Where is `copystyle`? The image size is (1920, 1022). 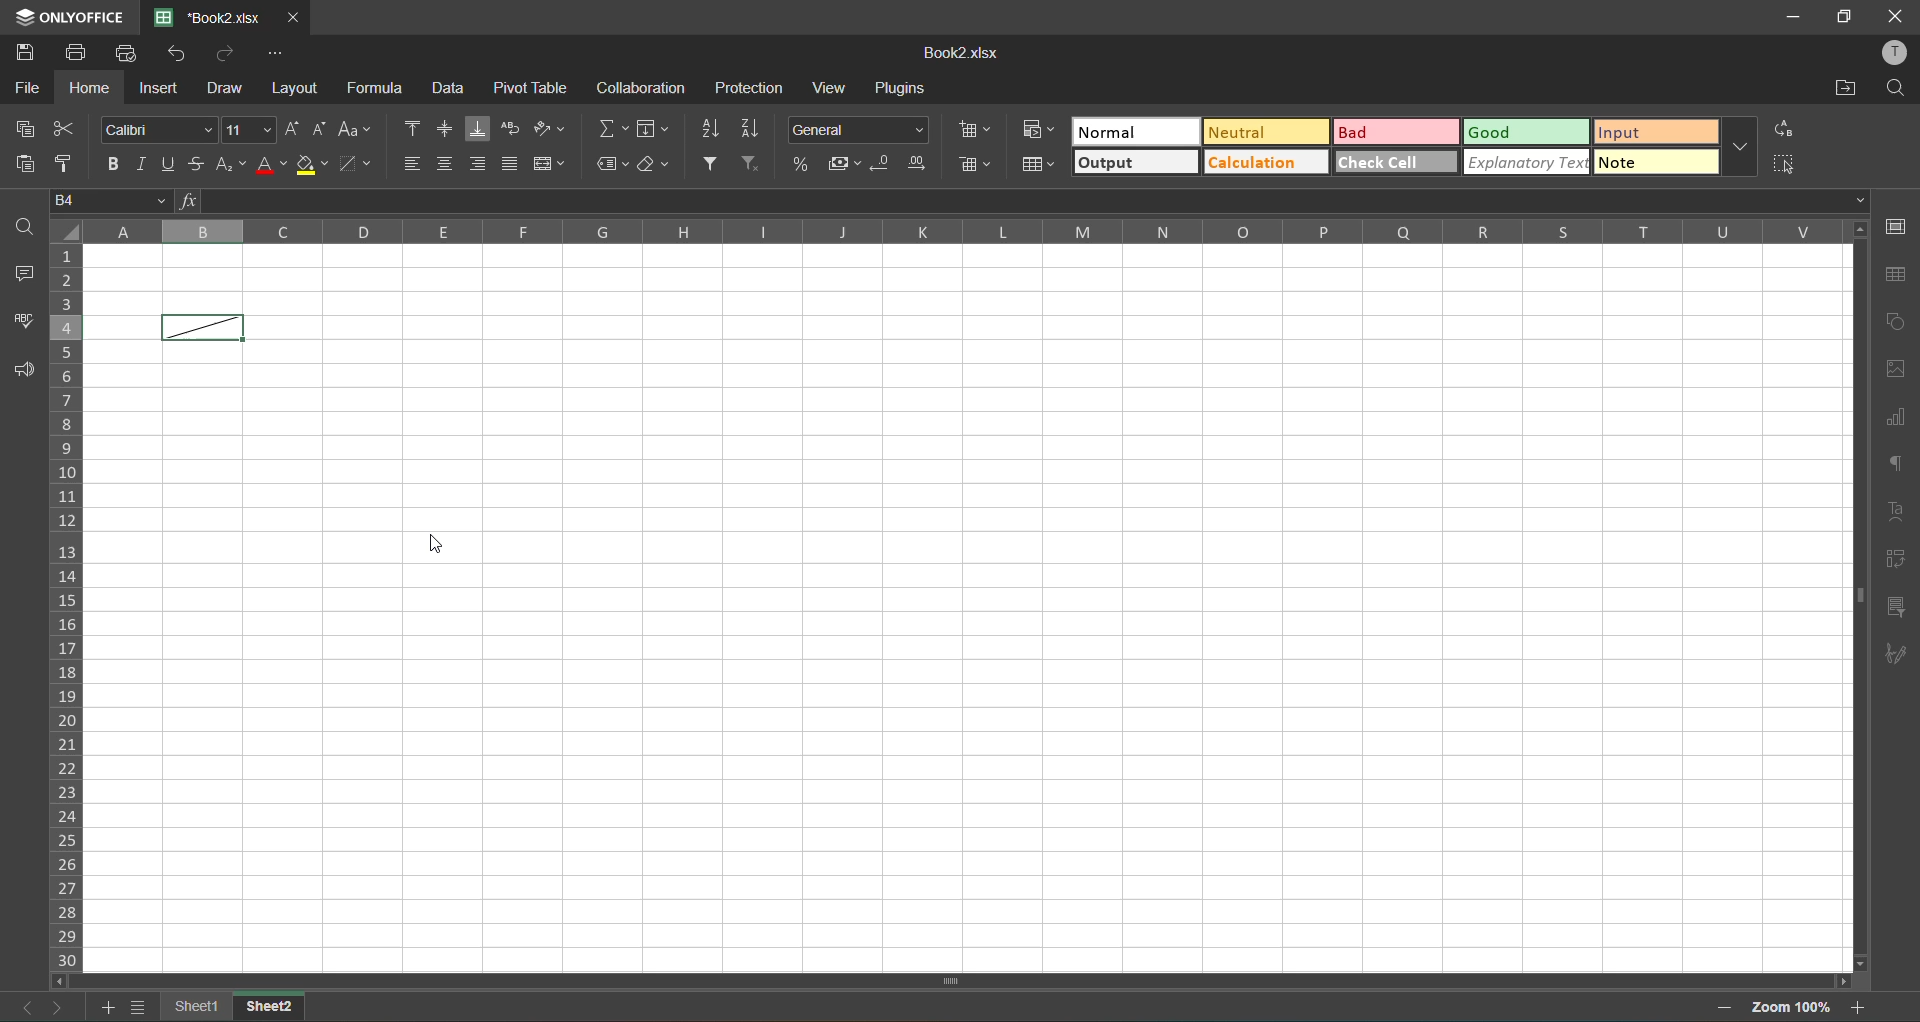 copystyle is located at coordinates (65, 158).